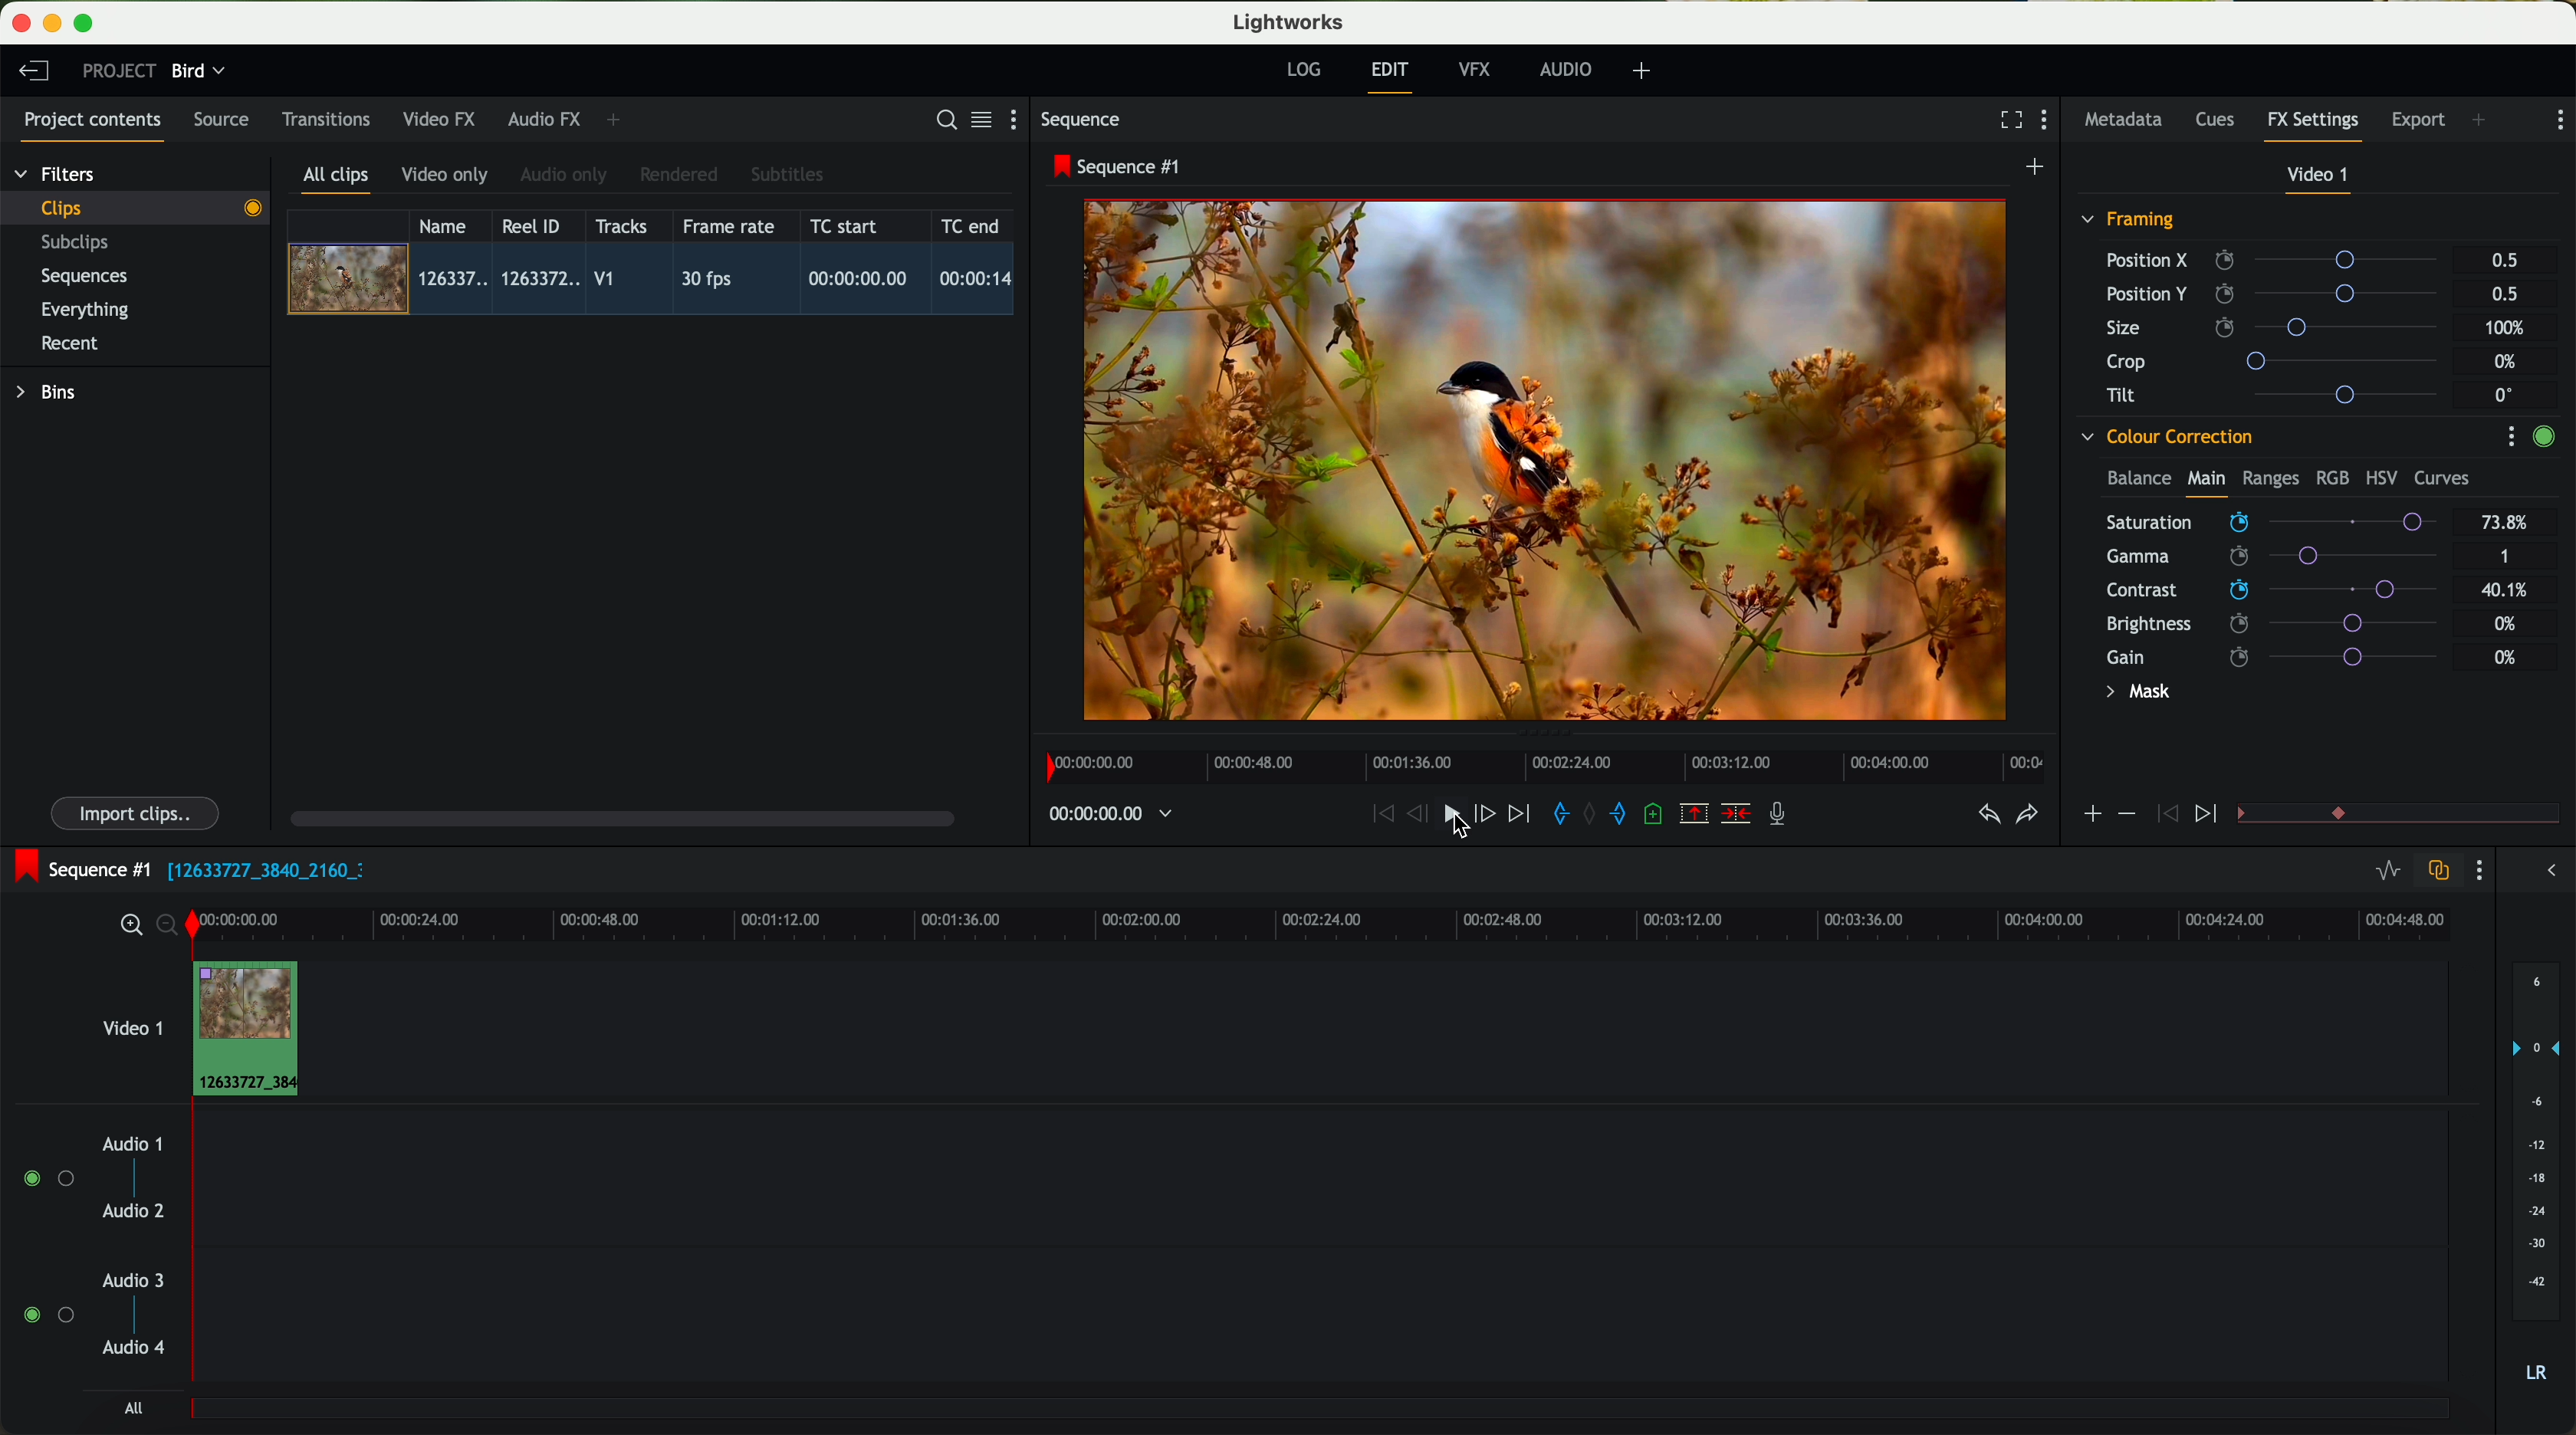 This screenshot has height=1435, width=2576. What do you see at coordinates (2270, 518) in the screenshot?
I see `mouse up (saturation)` at bounding box center [2270, 518].